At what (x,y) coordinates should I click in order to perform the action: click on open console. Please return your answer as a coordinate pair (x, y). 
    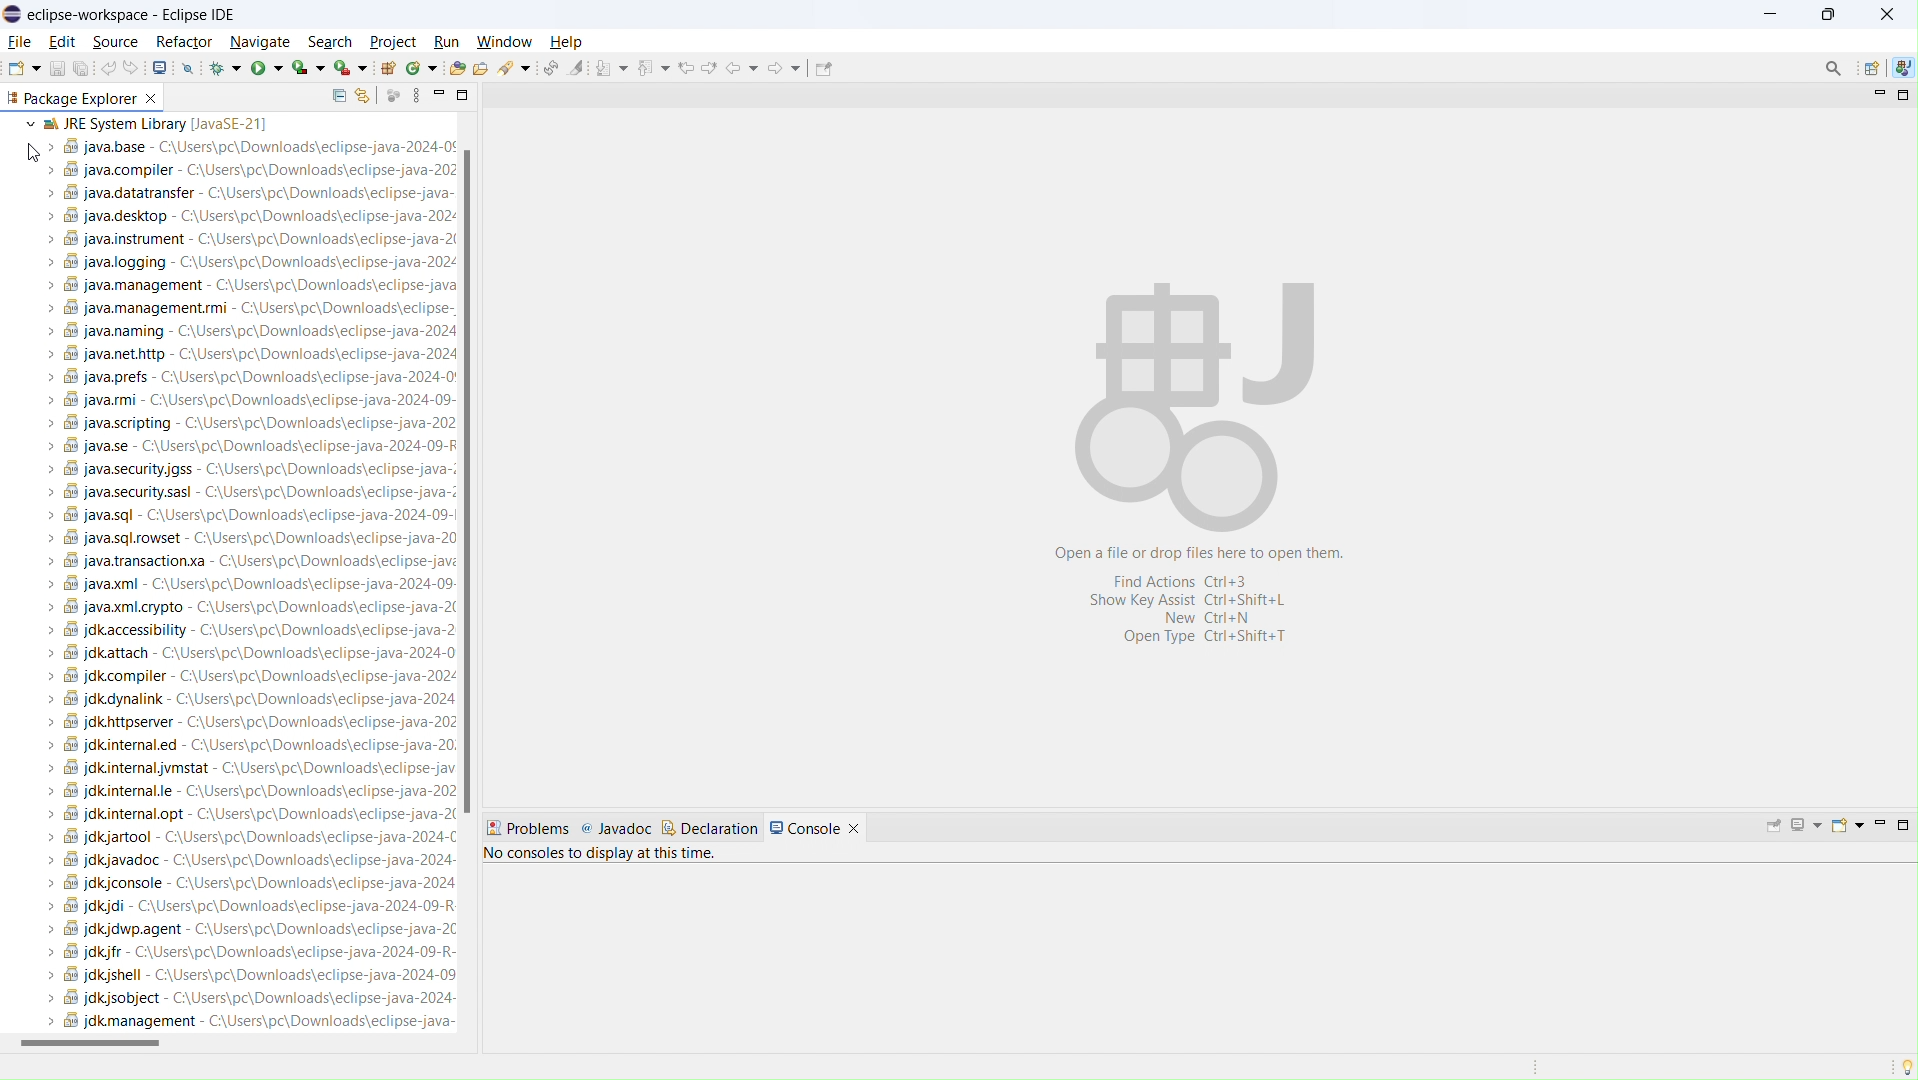
    Looking at the image, I should click on (1846, 826).